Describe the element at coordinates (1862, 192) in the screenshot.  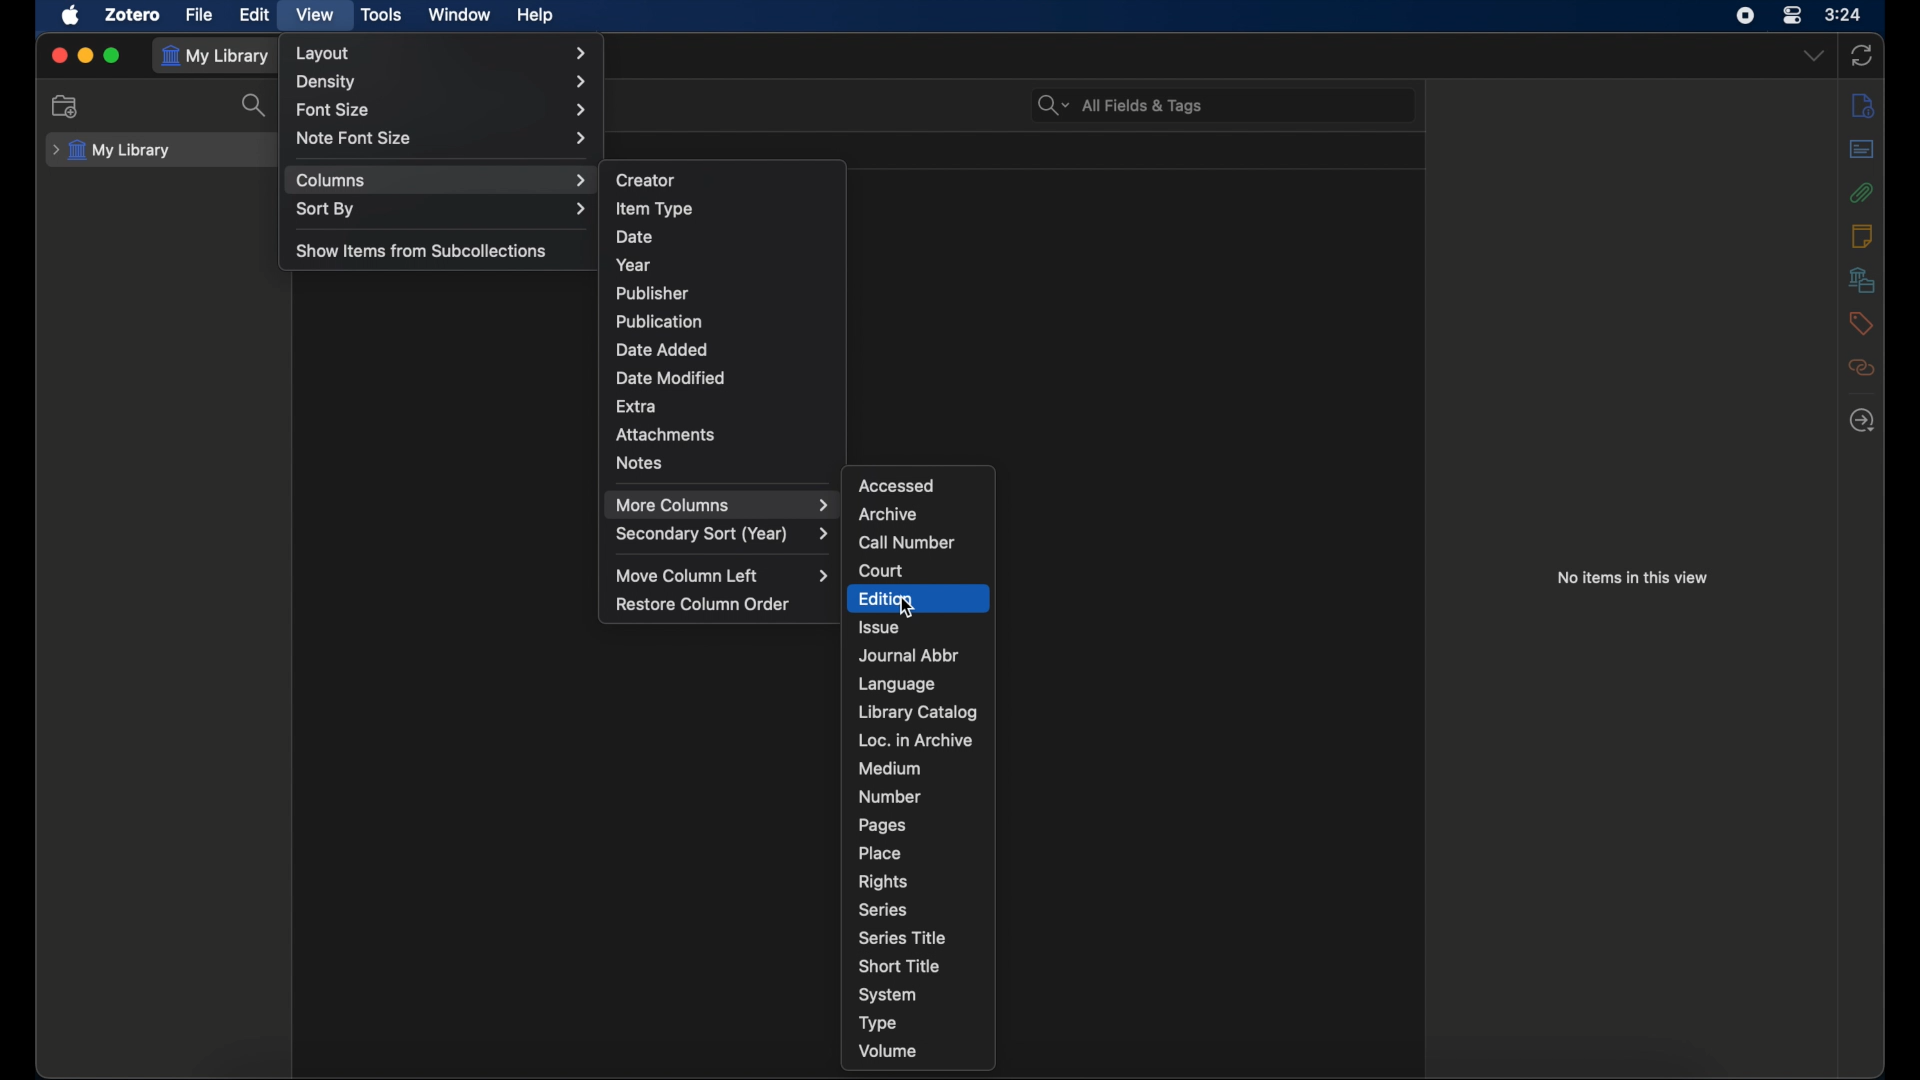
I see `attachments` at that location.